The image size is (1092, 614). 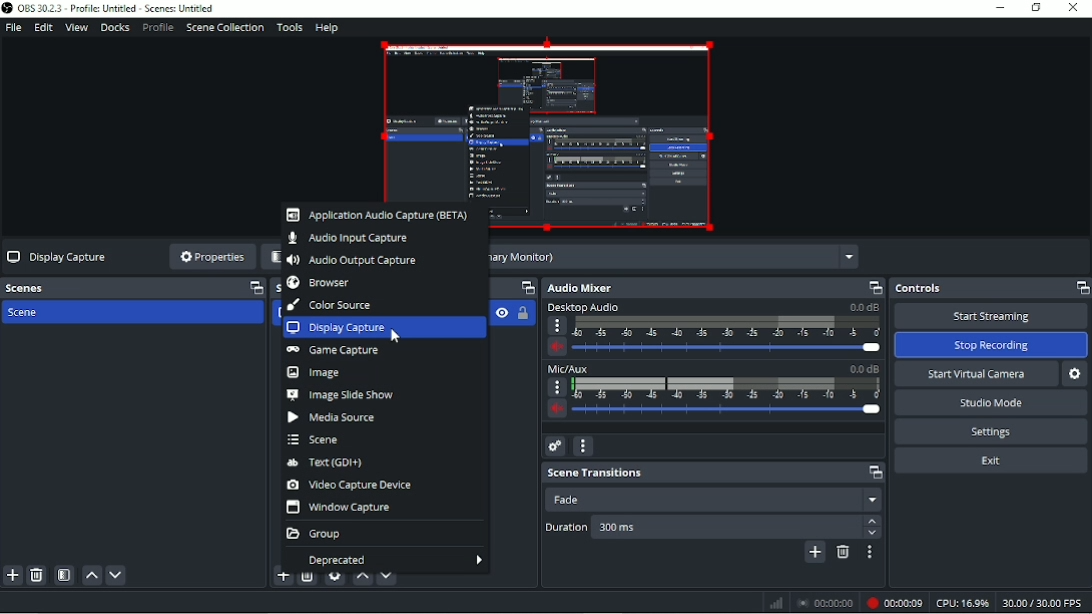 What do you see at coordinates (1075, 9) in the screenshot?
I see `Close` at bounding box center [1075, 9].